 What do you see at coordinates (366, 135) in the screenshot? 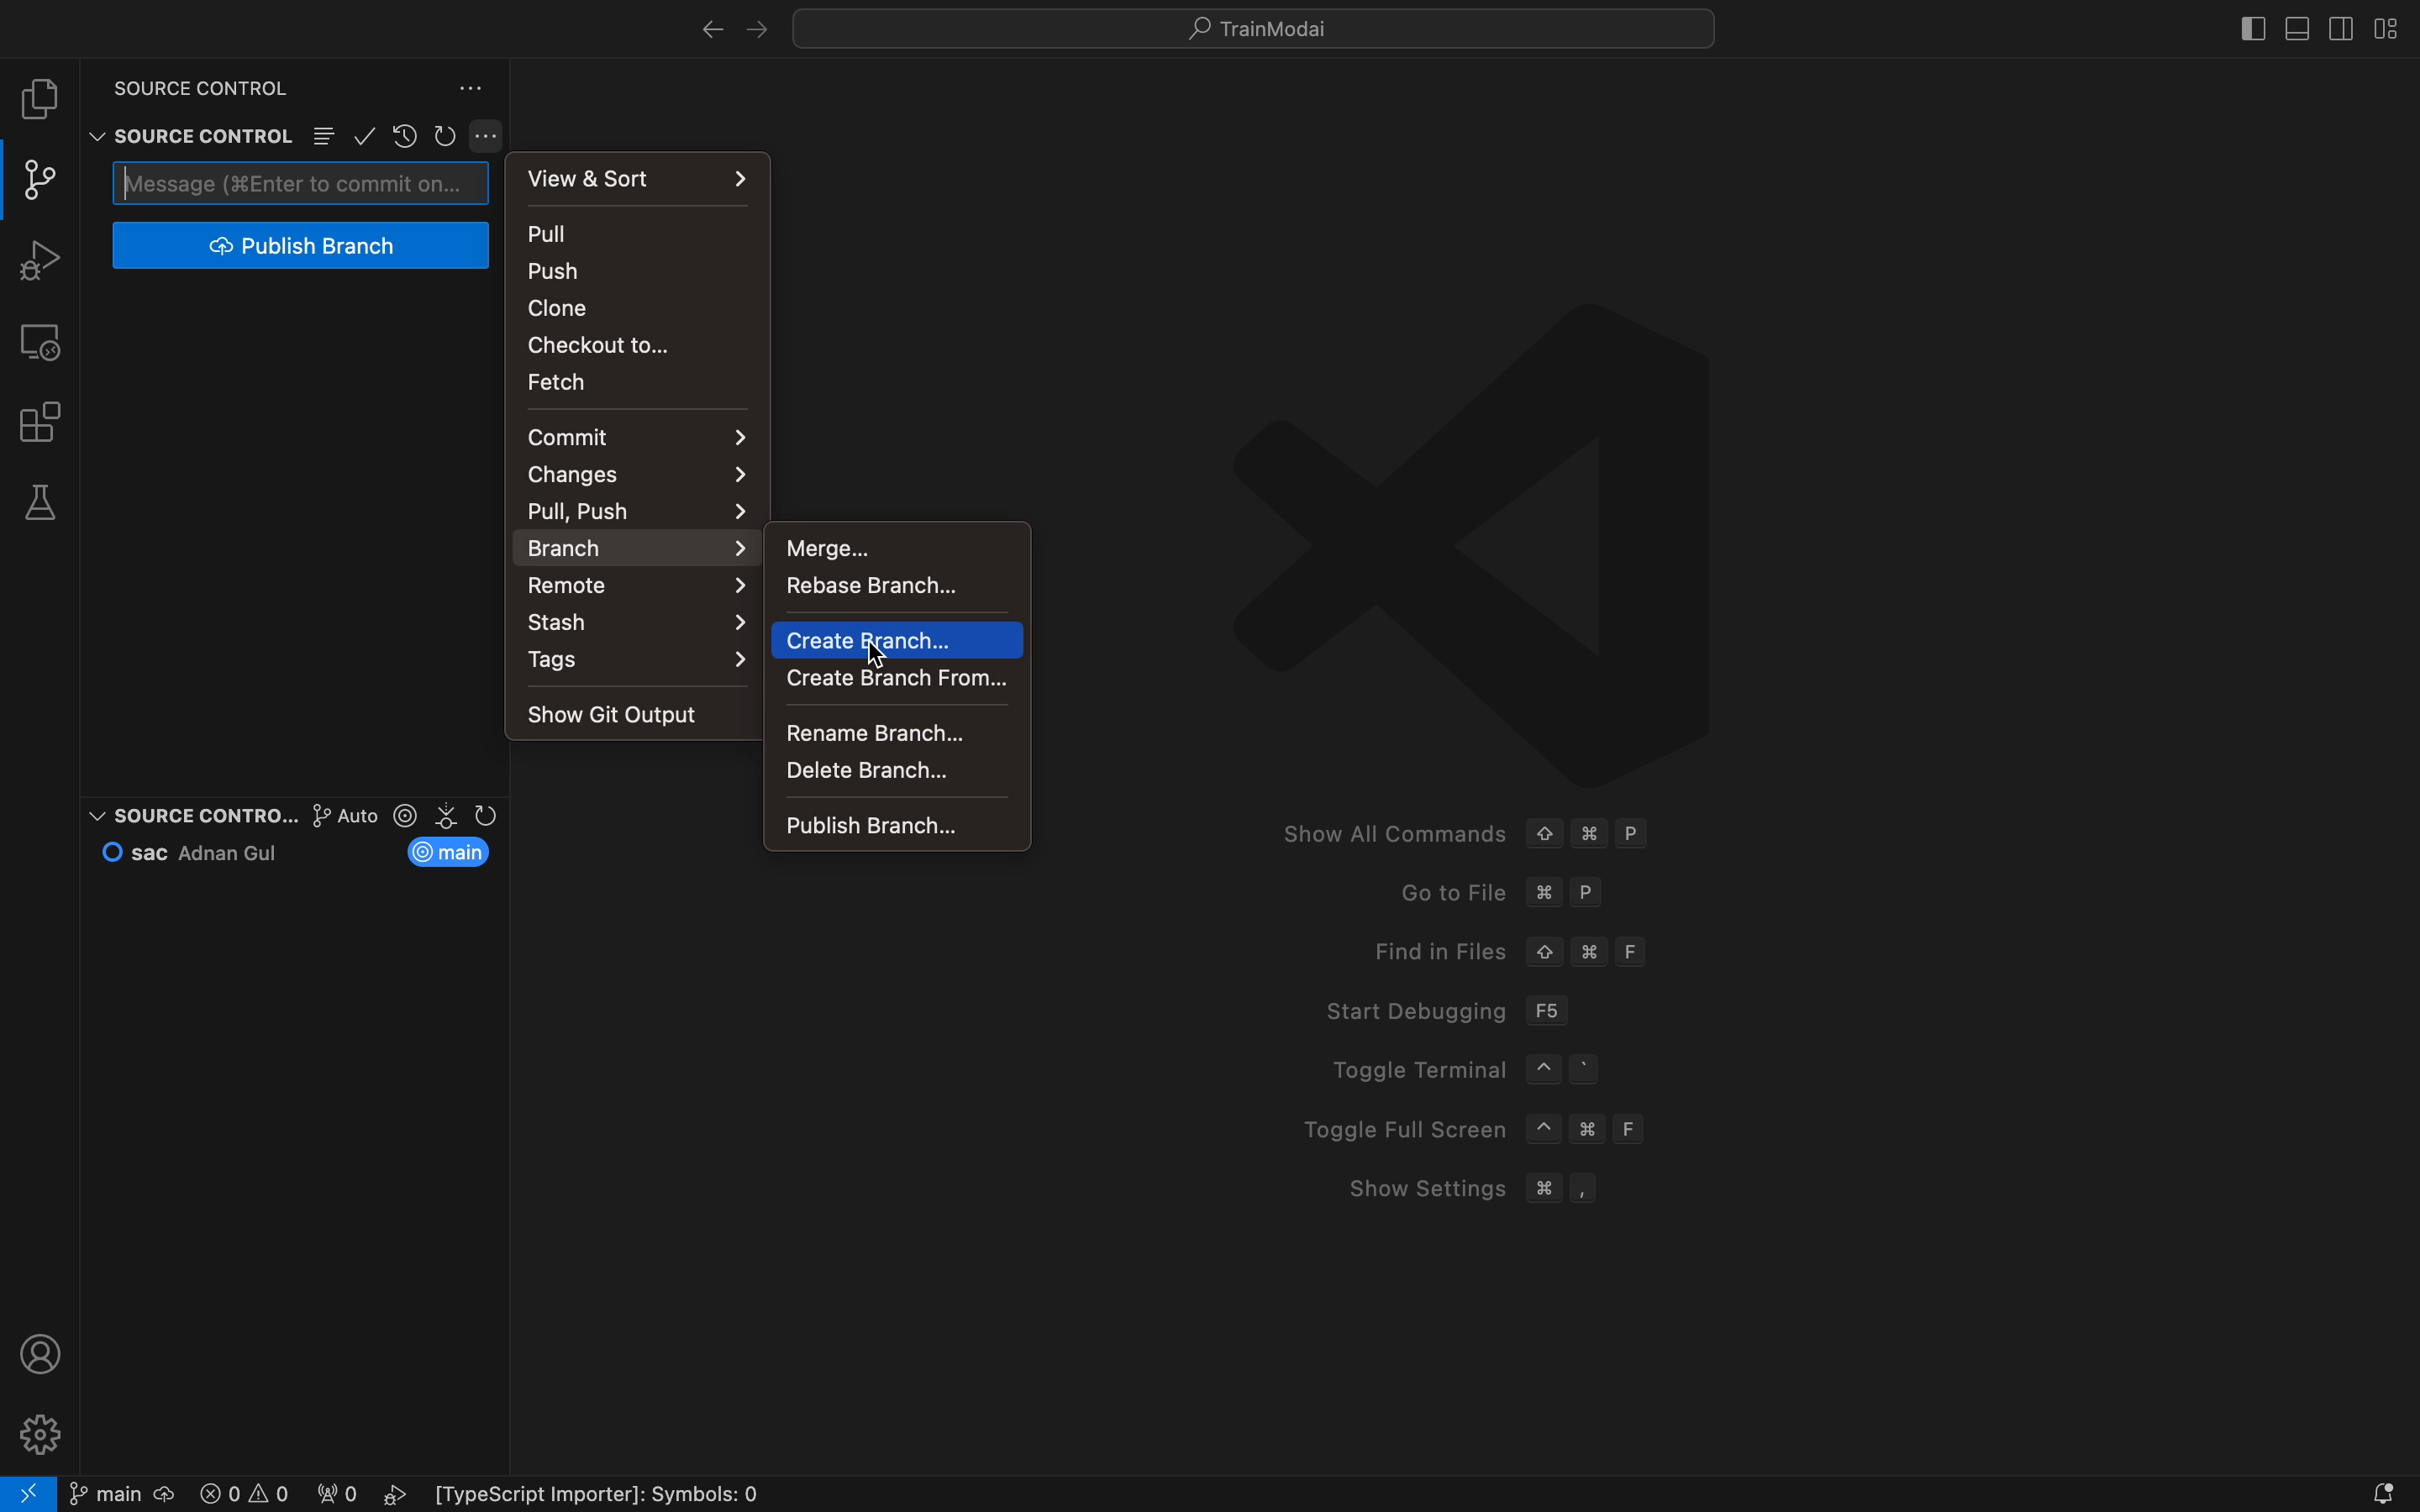
I see `ok` at bounding box center [366, 135].